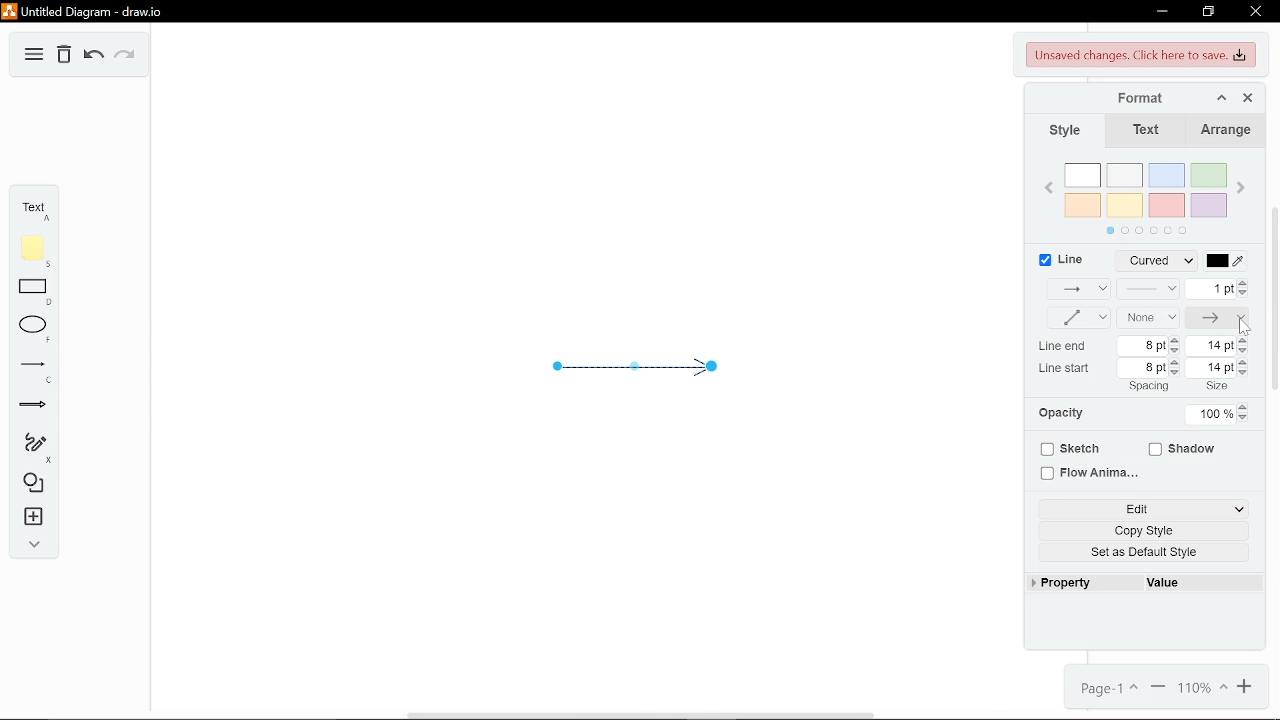  I want to click on Current opacity, so click(1208, 415).